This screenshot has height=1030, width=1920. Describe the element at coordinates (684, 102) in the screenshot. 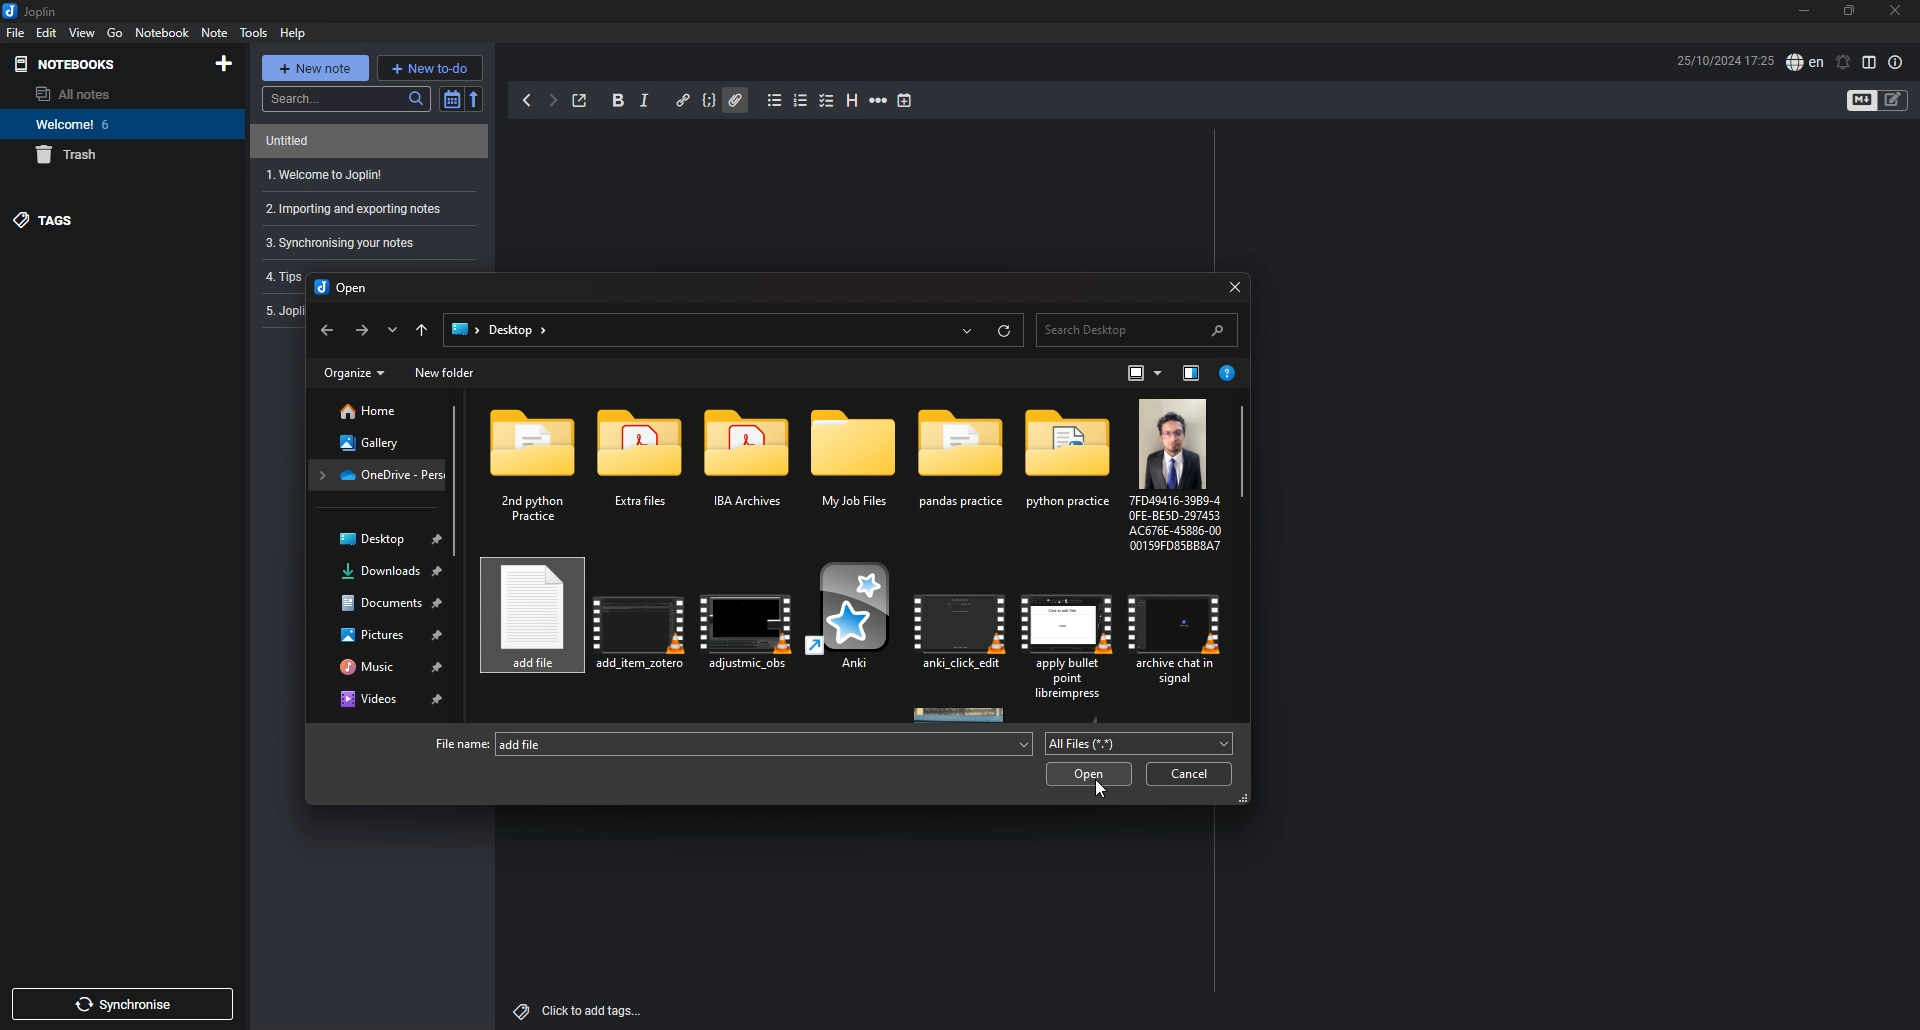

I see `add hyperlink` at that location.